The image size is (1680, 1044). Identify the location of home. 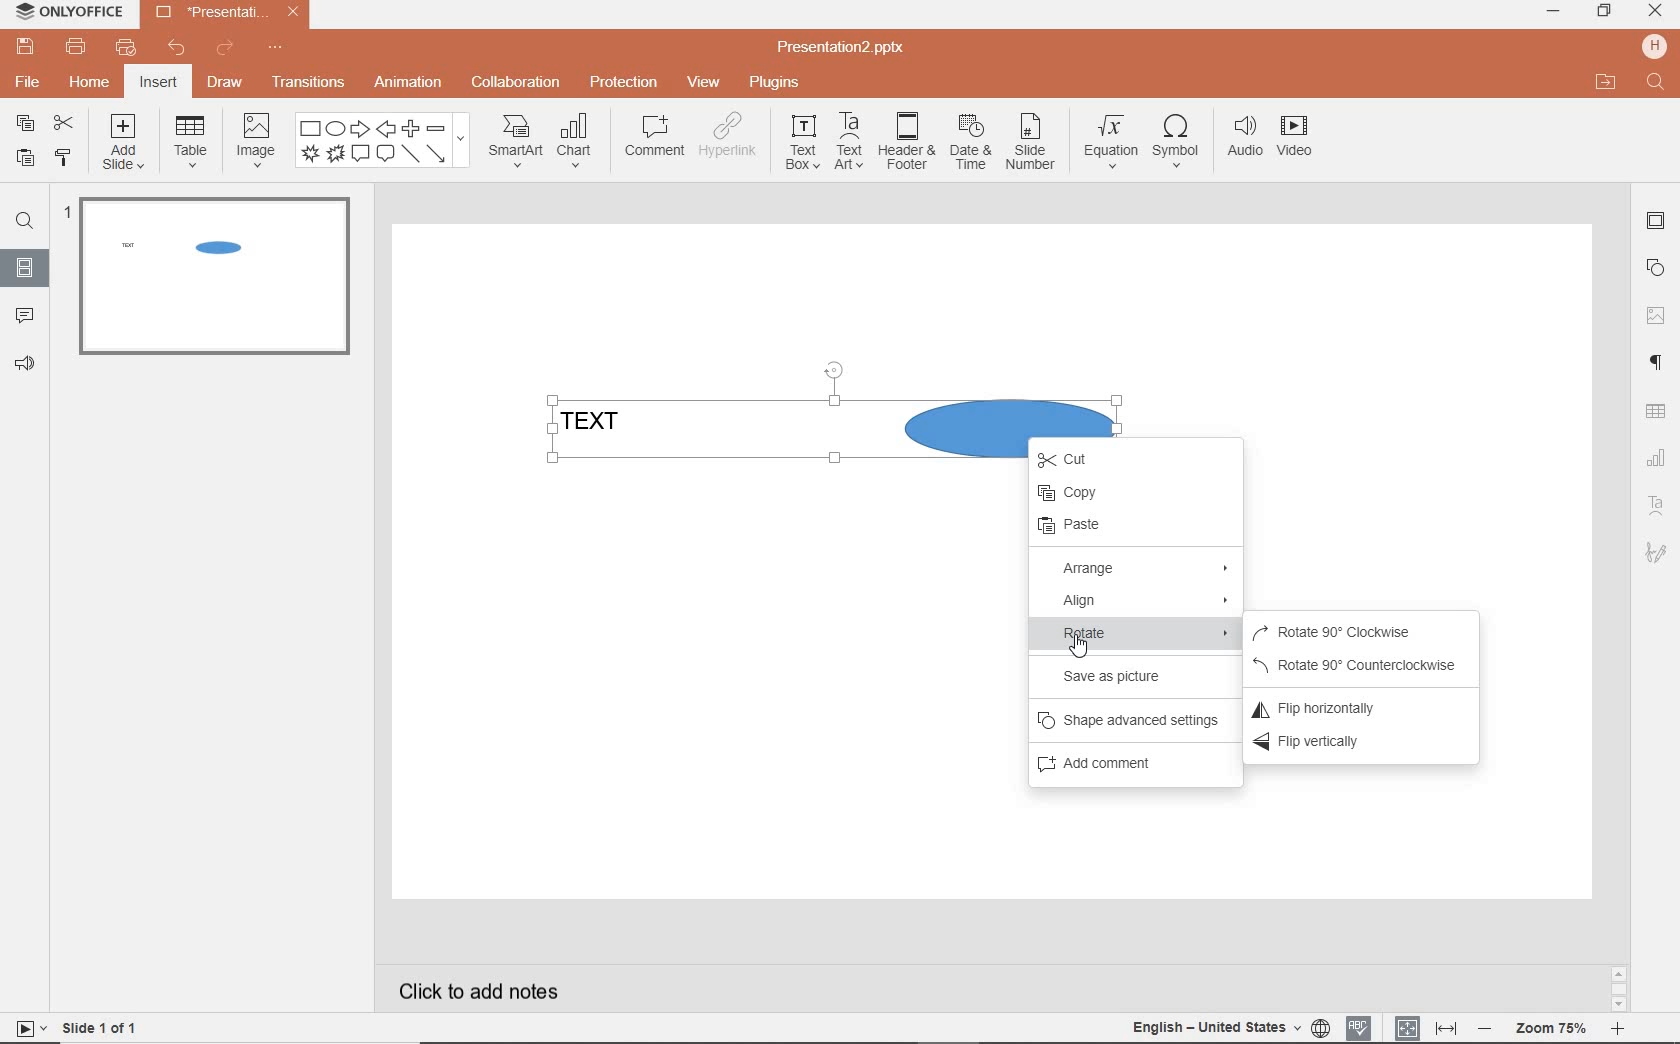
(91, 83).